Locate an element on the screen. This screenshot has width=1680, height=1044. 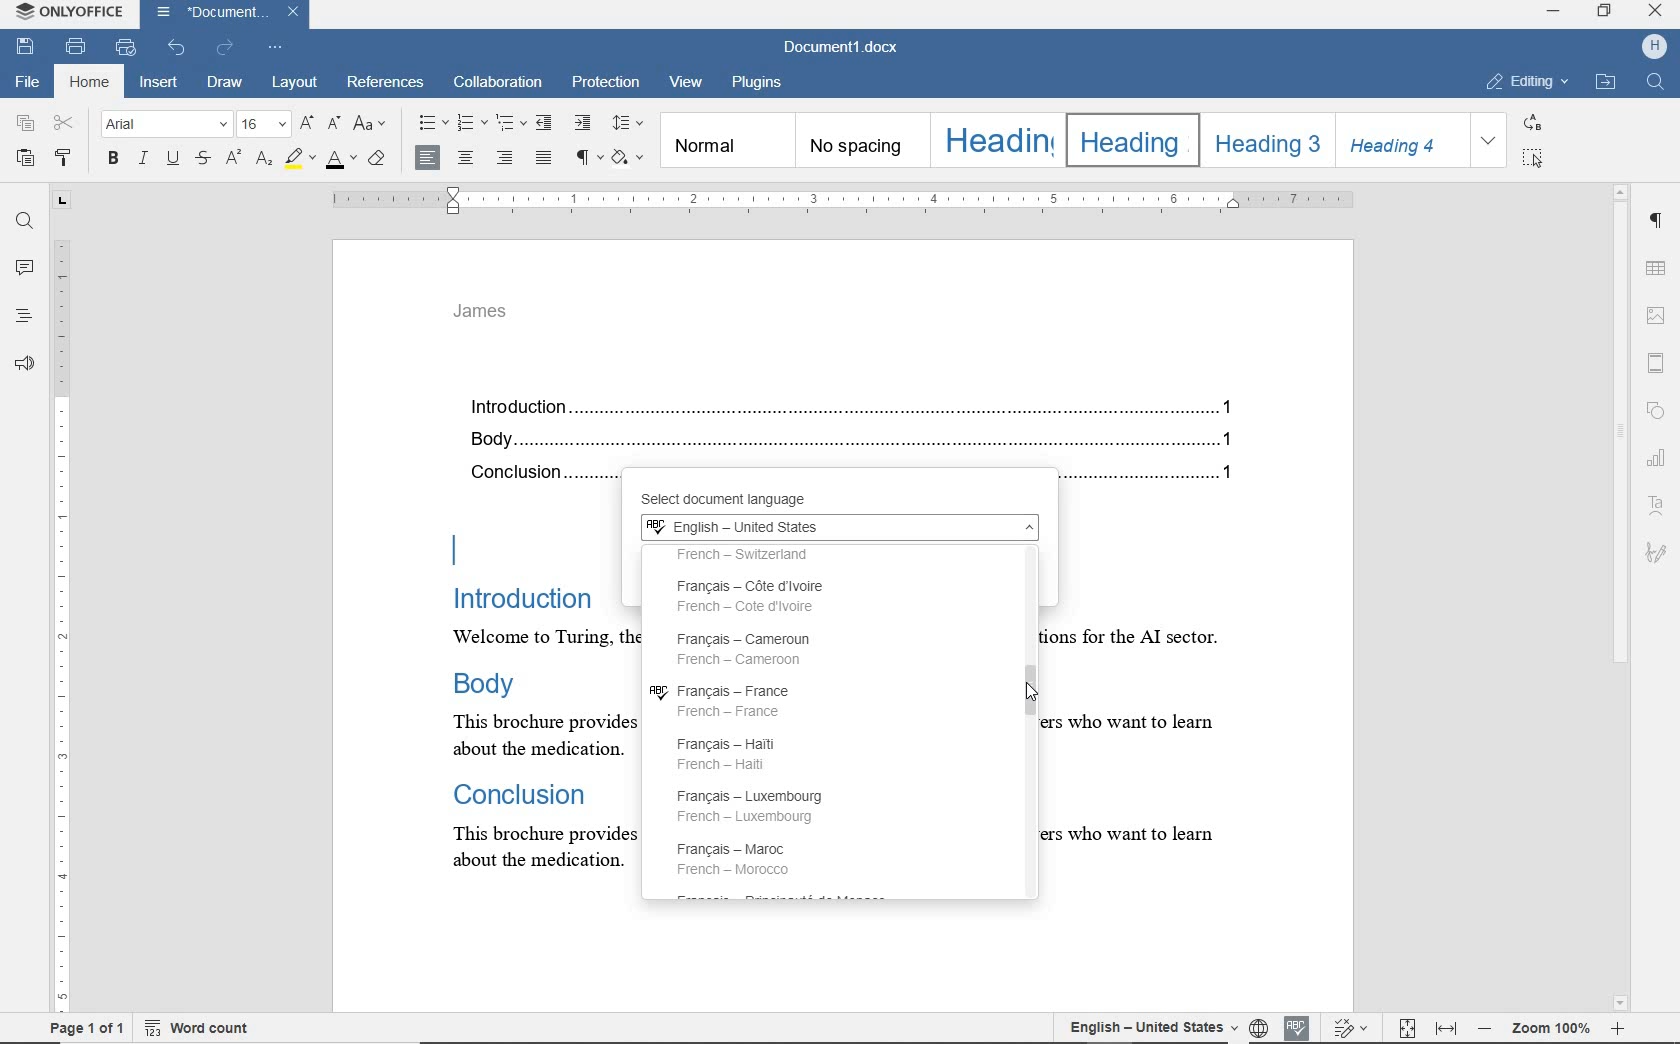
paragraph line spacing is located at coordinates (628, 123).